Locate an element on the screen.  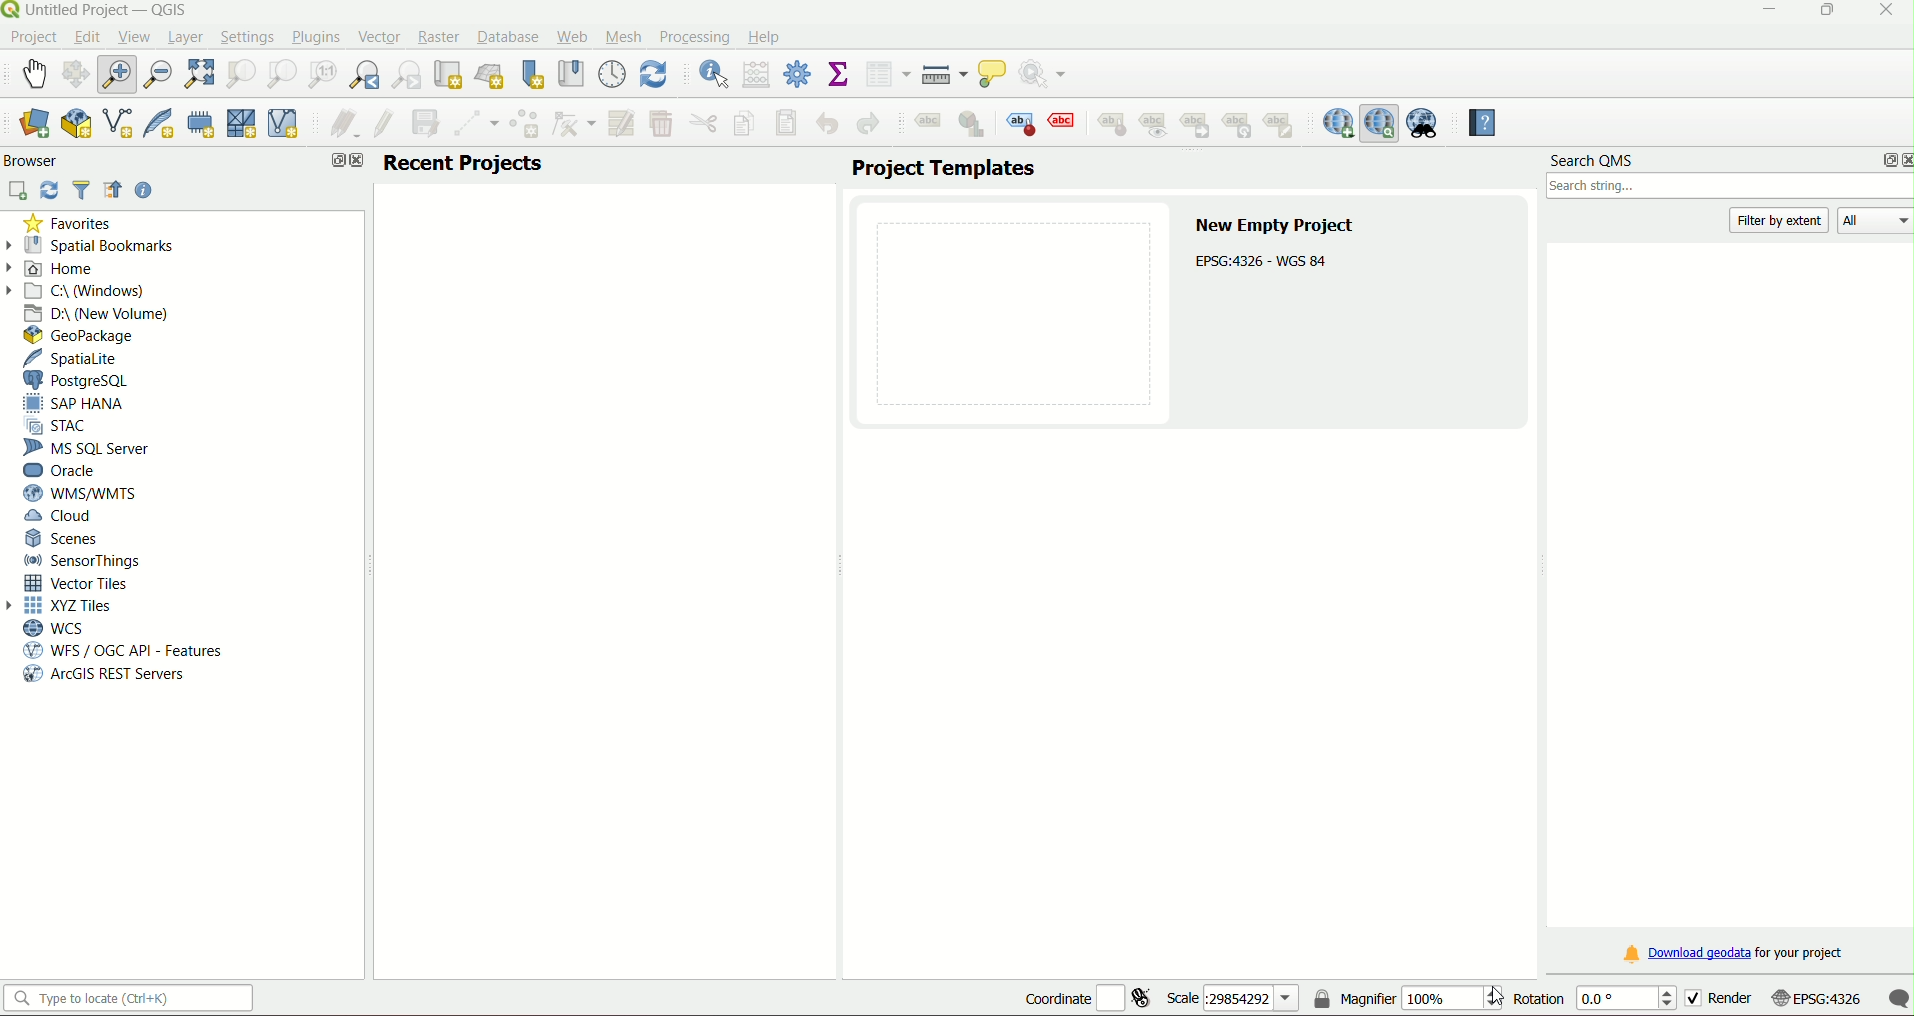
Vector Tiles is located at coordinates (82, 583).